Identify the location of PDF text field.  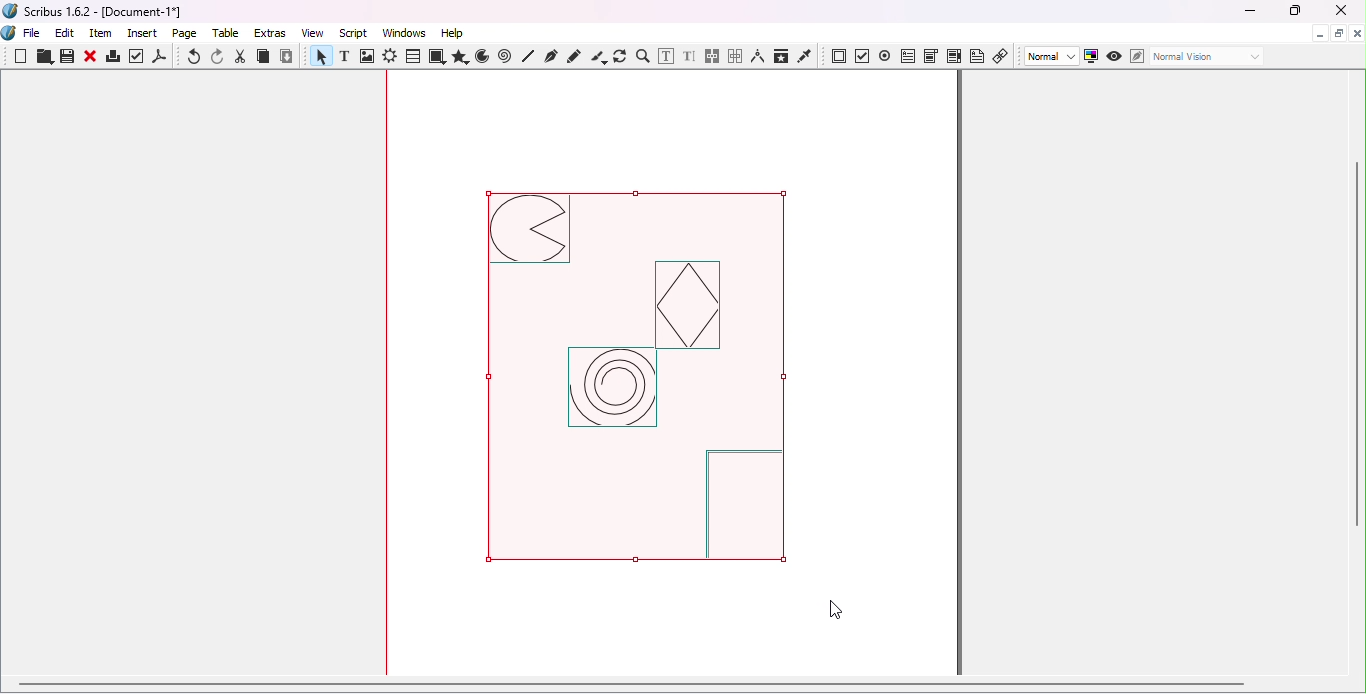
(907, 54).